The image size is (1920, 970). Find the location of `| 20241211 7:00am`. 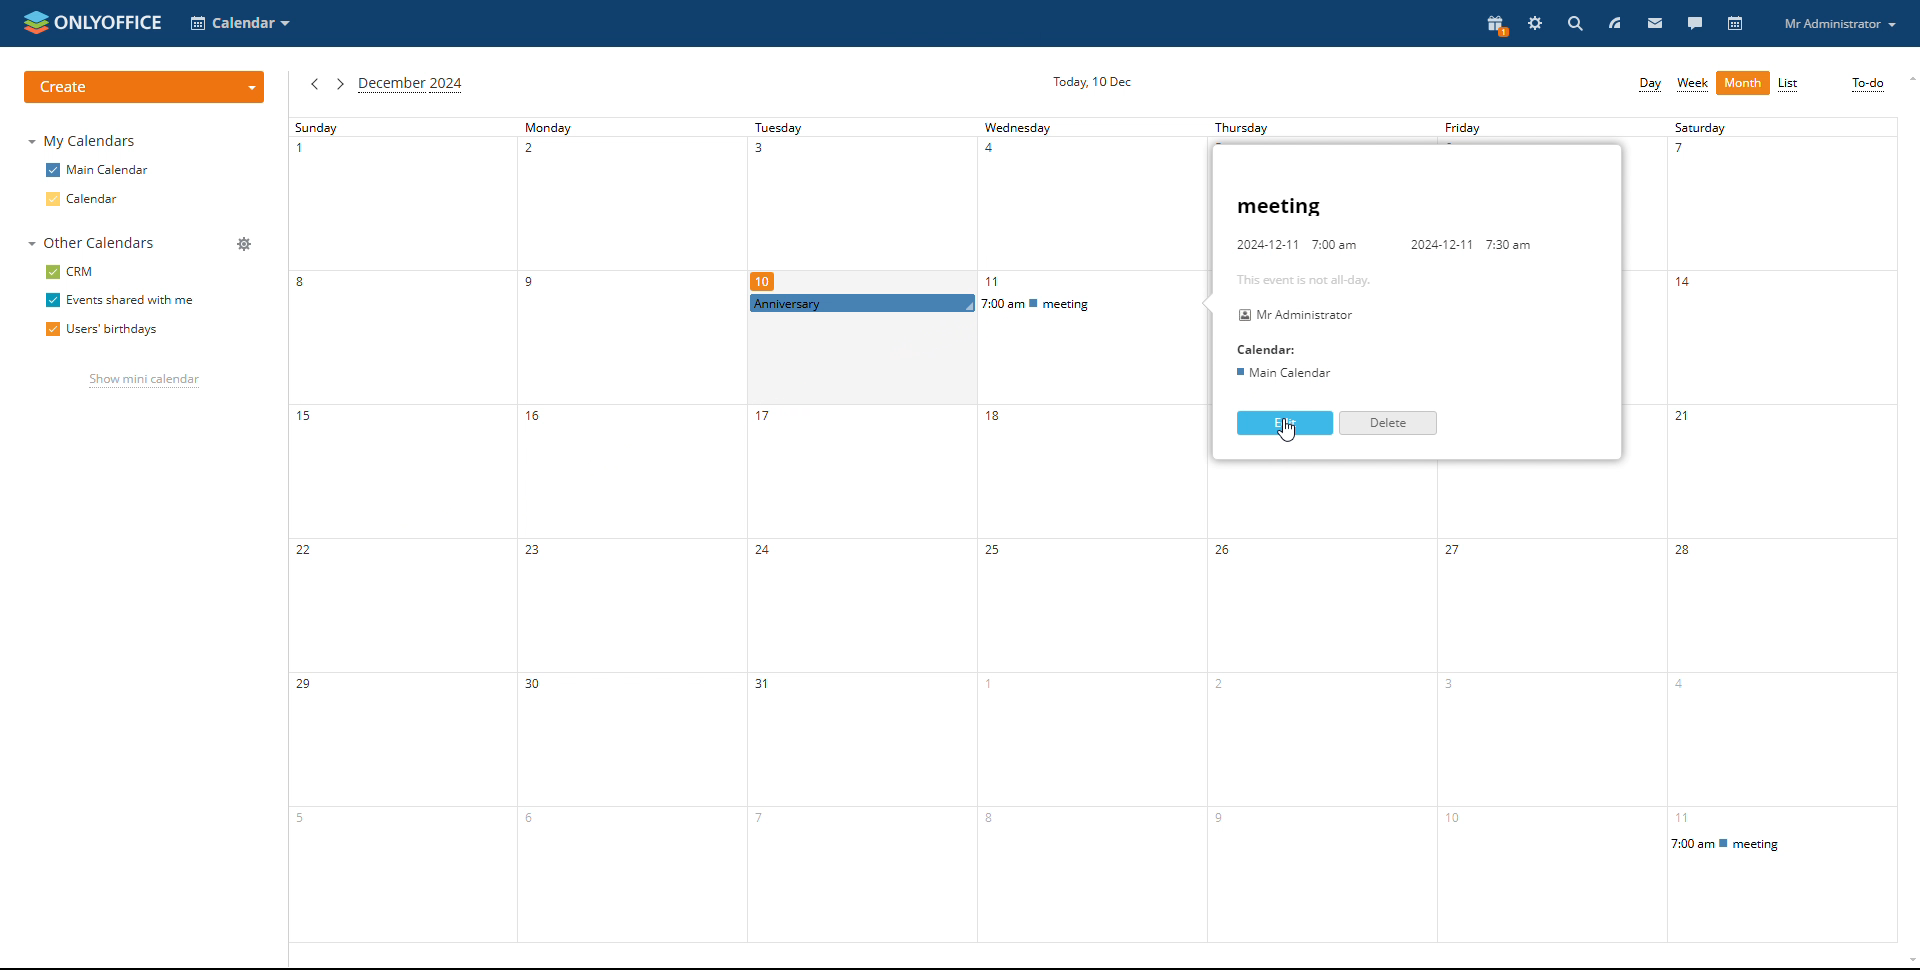

| 20241211 7:00am is located at coordinates (1294, 244).